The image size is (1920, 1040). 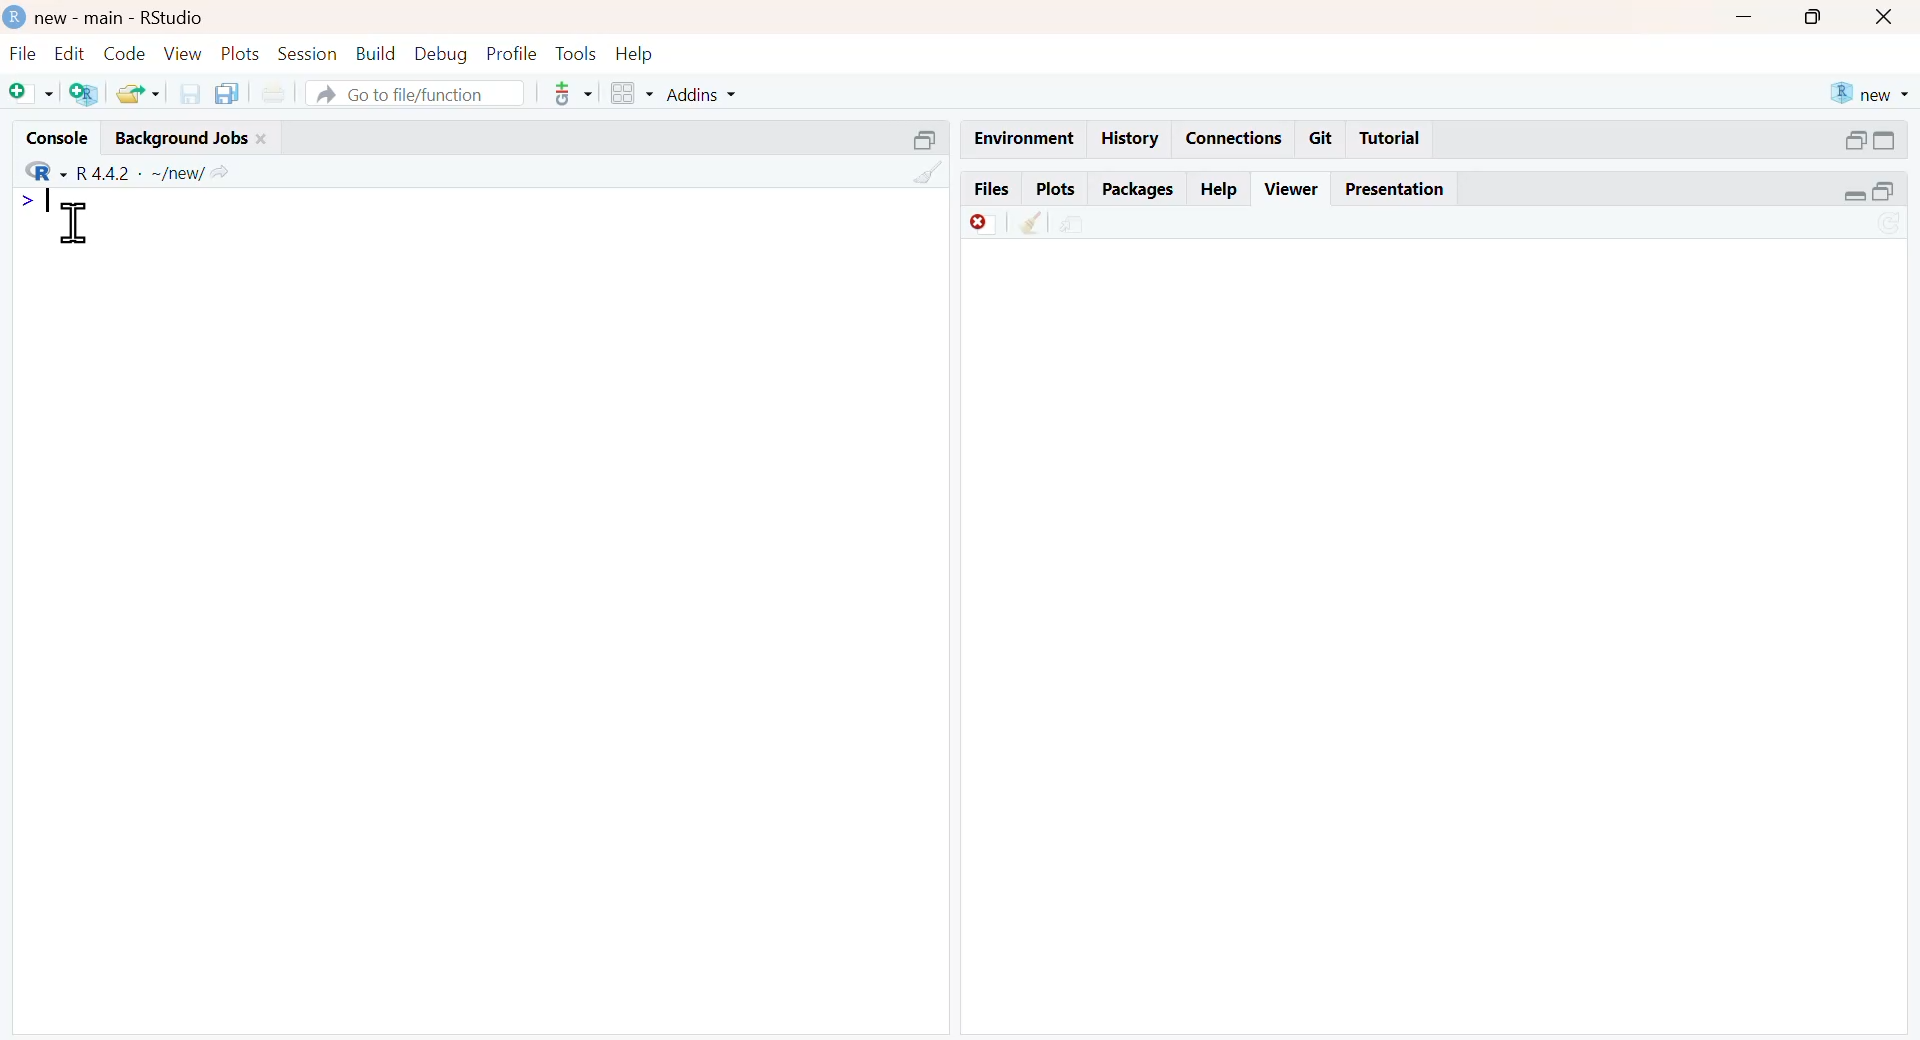 I want to click on Connections, so click(x=1238, y=140).